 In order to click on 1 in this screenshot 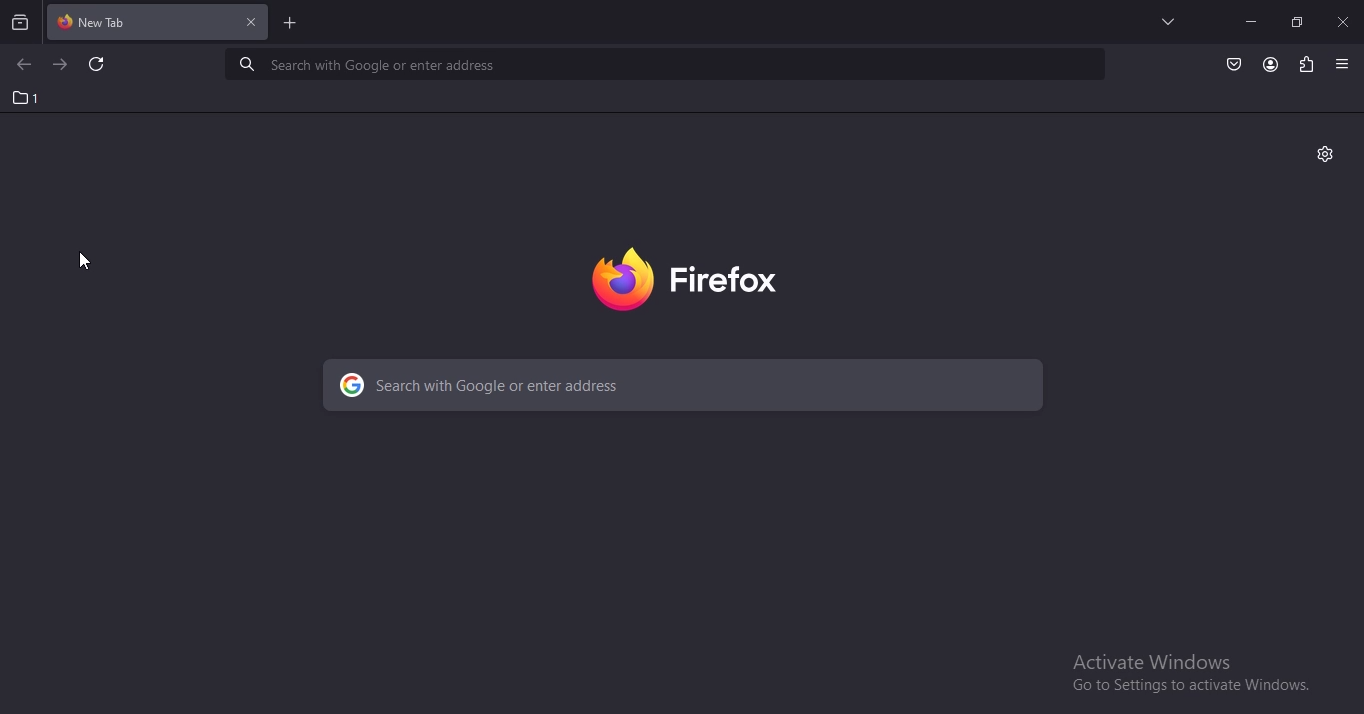, I will do `click(24, 97)`.